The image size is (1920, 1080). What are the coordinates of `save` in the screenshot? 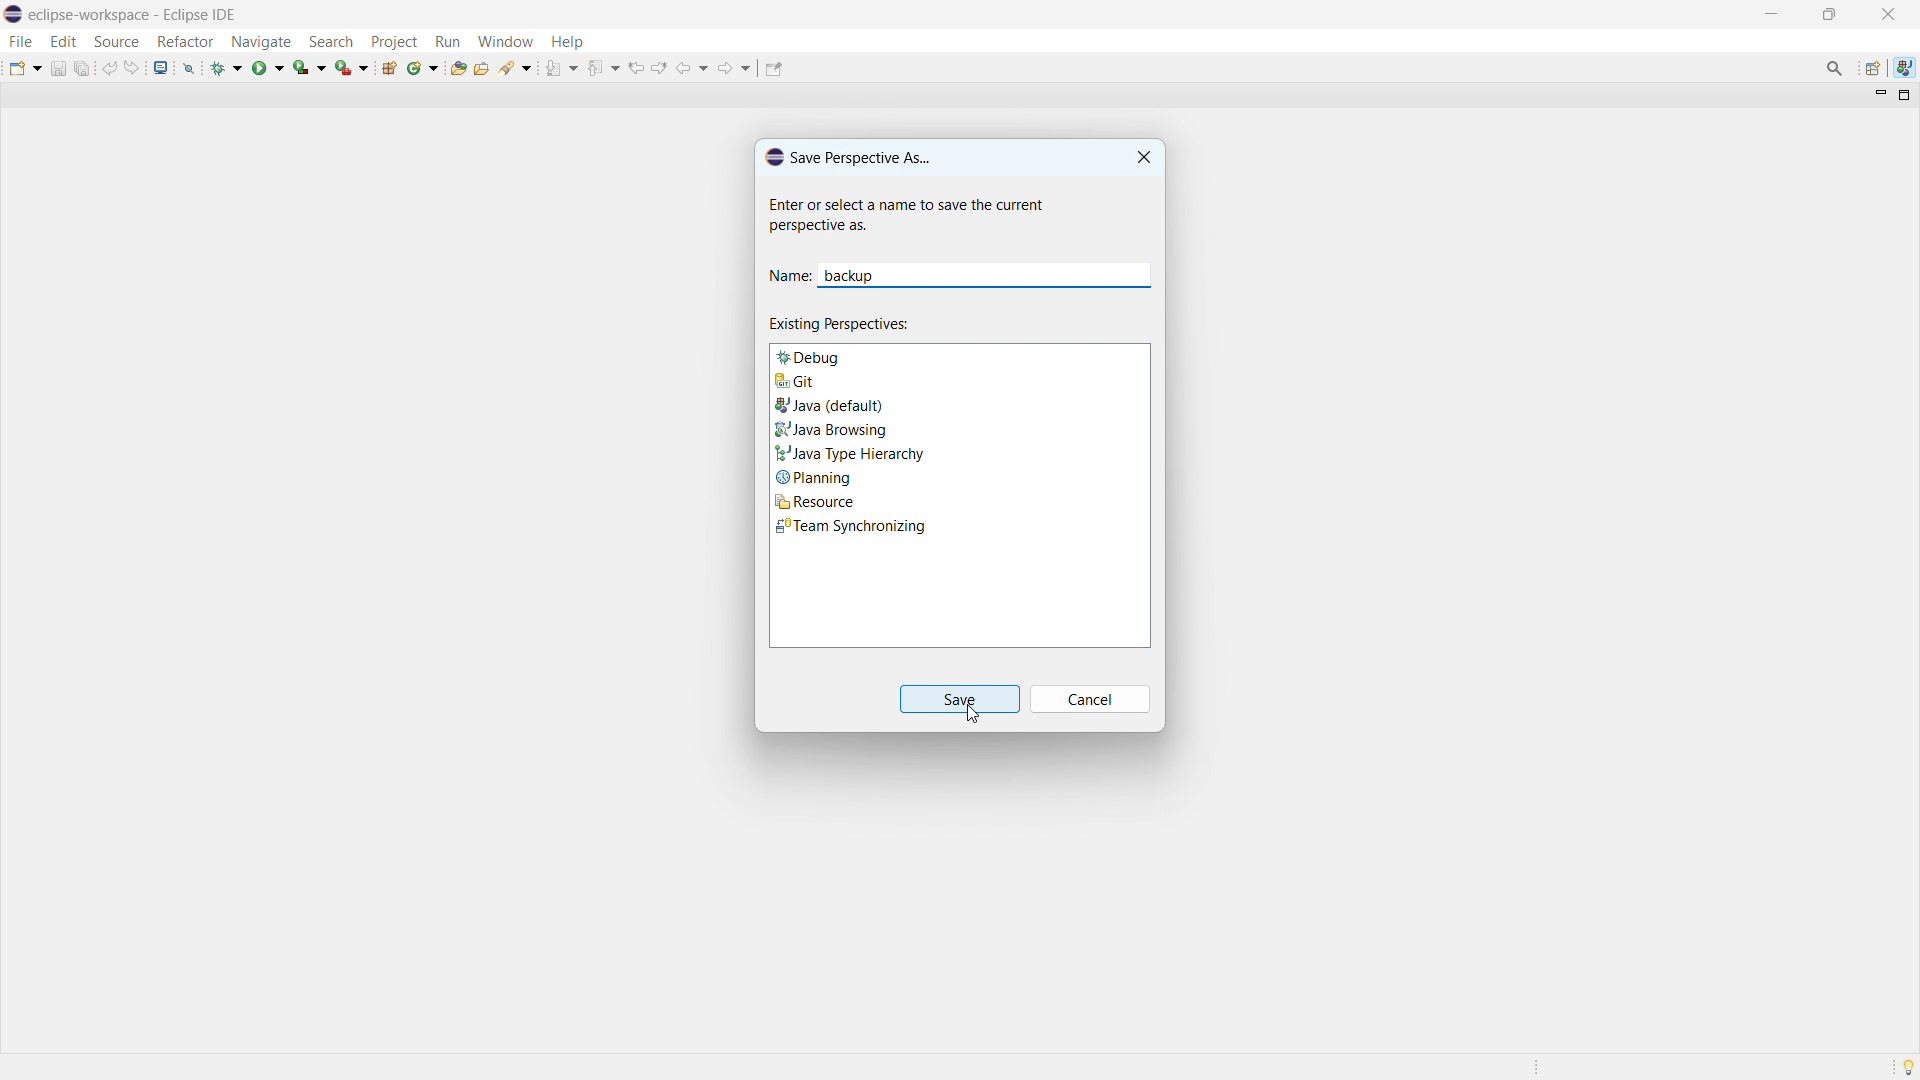 It's located at (960, 699).